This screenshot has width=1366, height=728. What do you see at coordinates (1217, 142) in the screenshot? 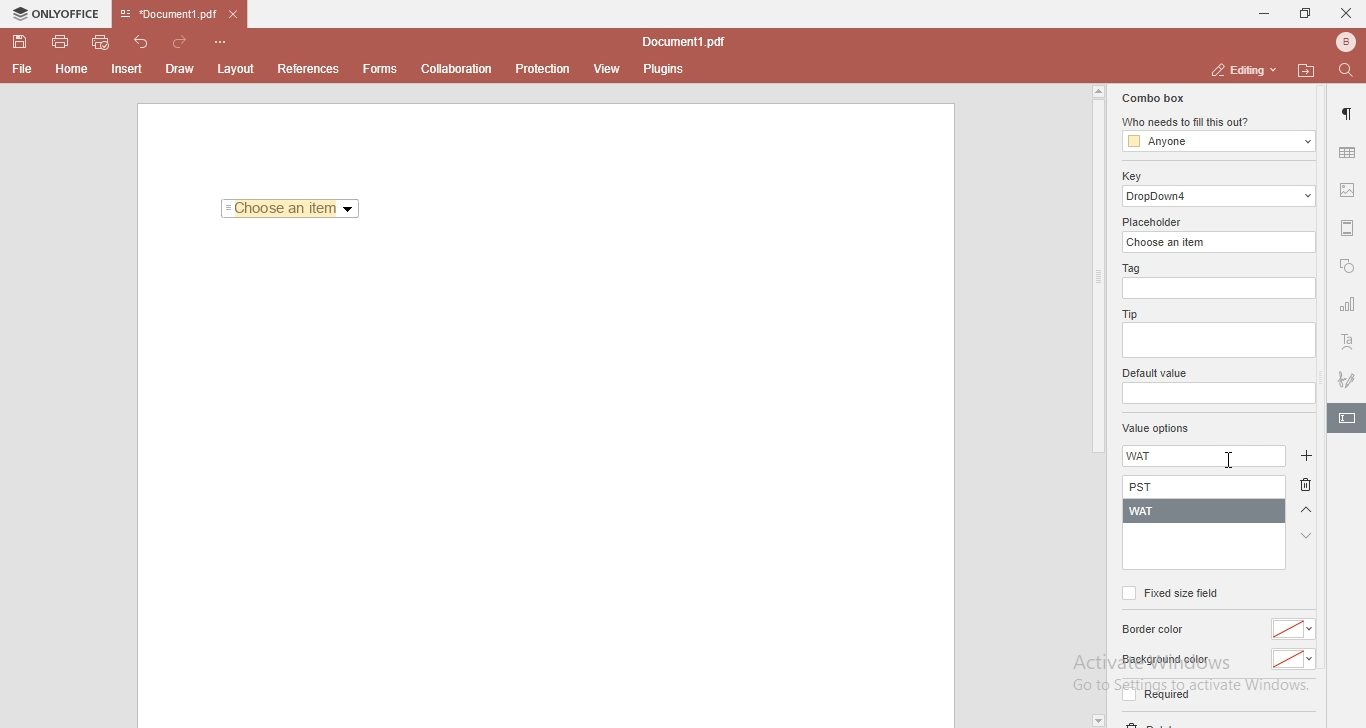
I see `anyone` at bounding box center [1217, 142].